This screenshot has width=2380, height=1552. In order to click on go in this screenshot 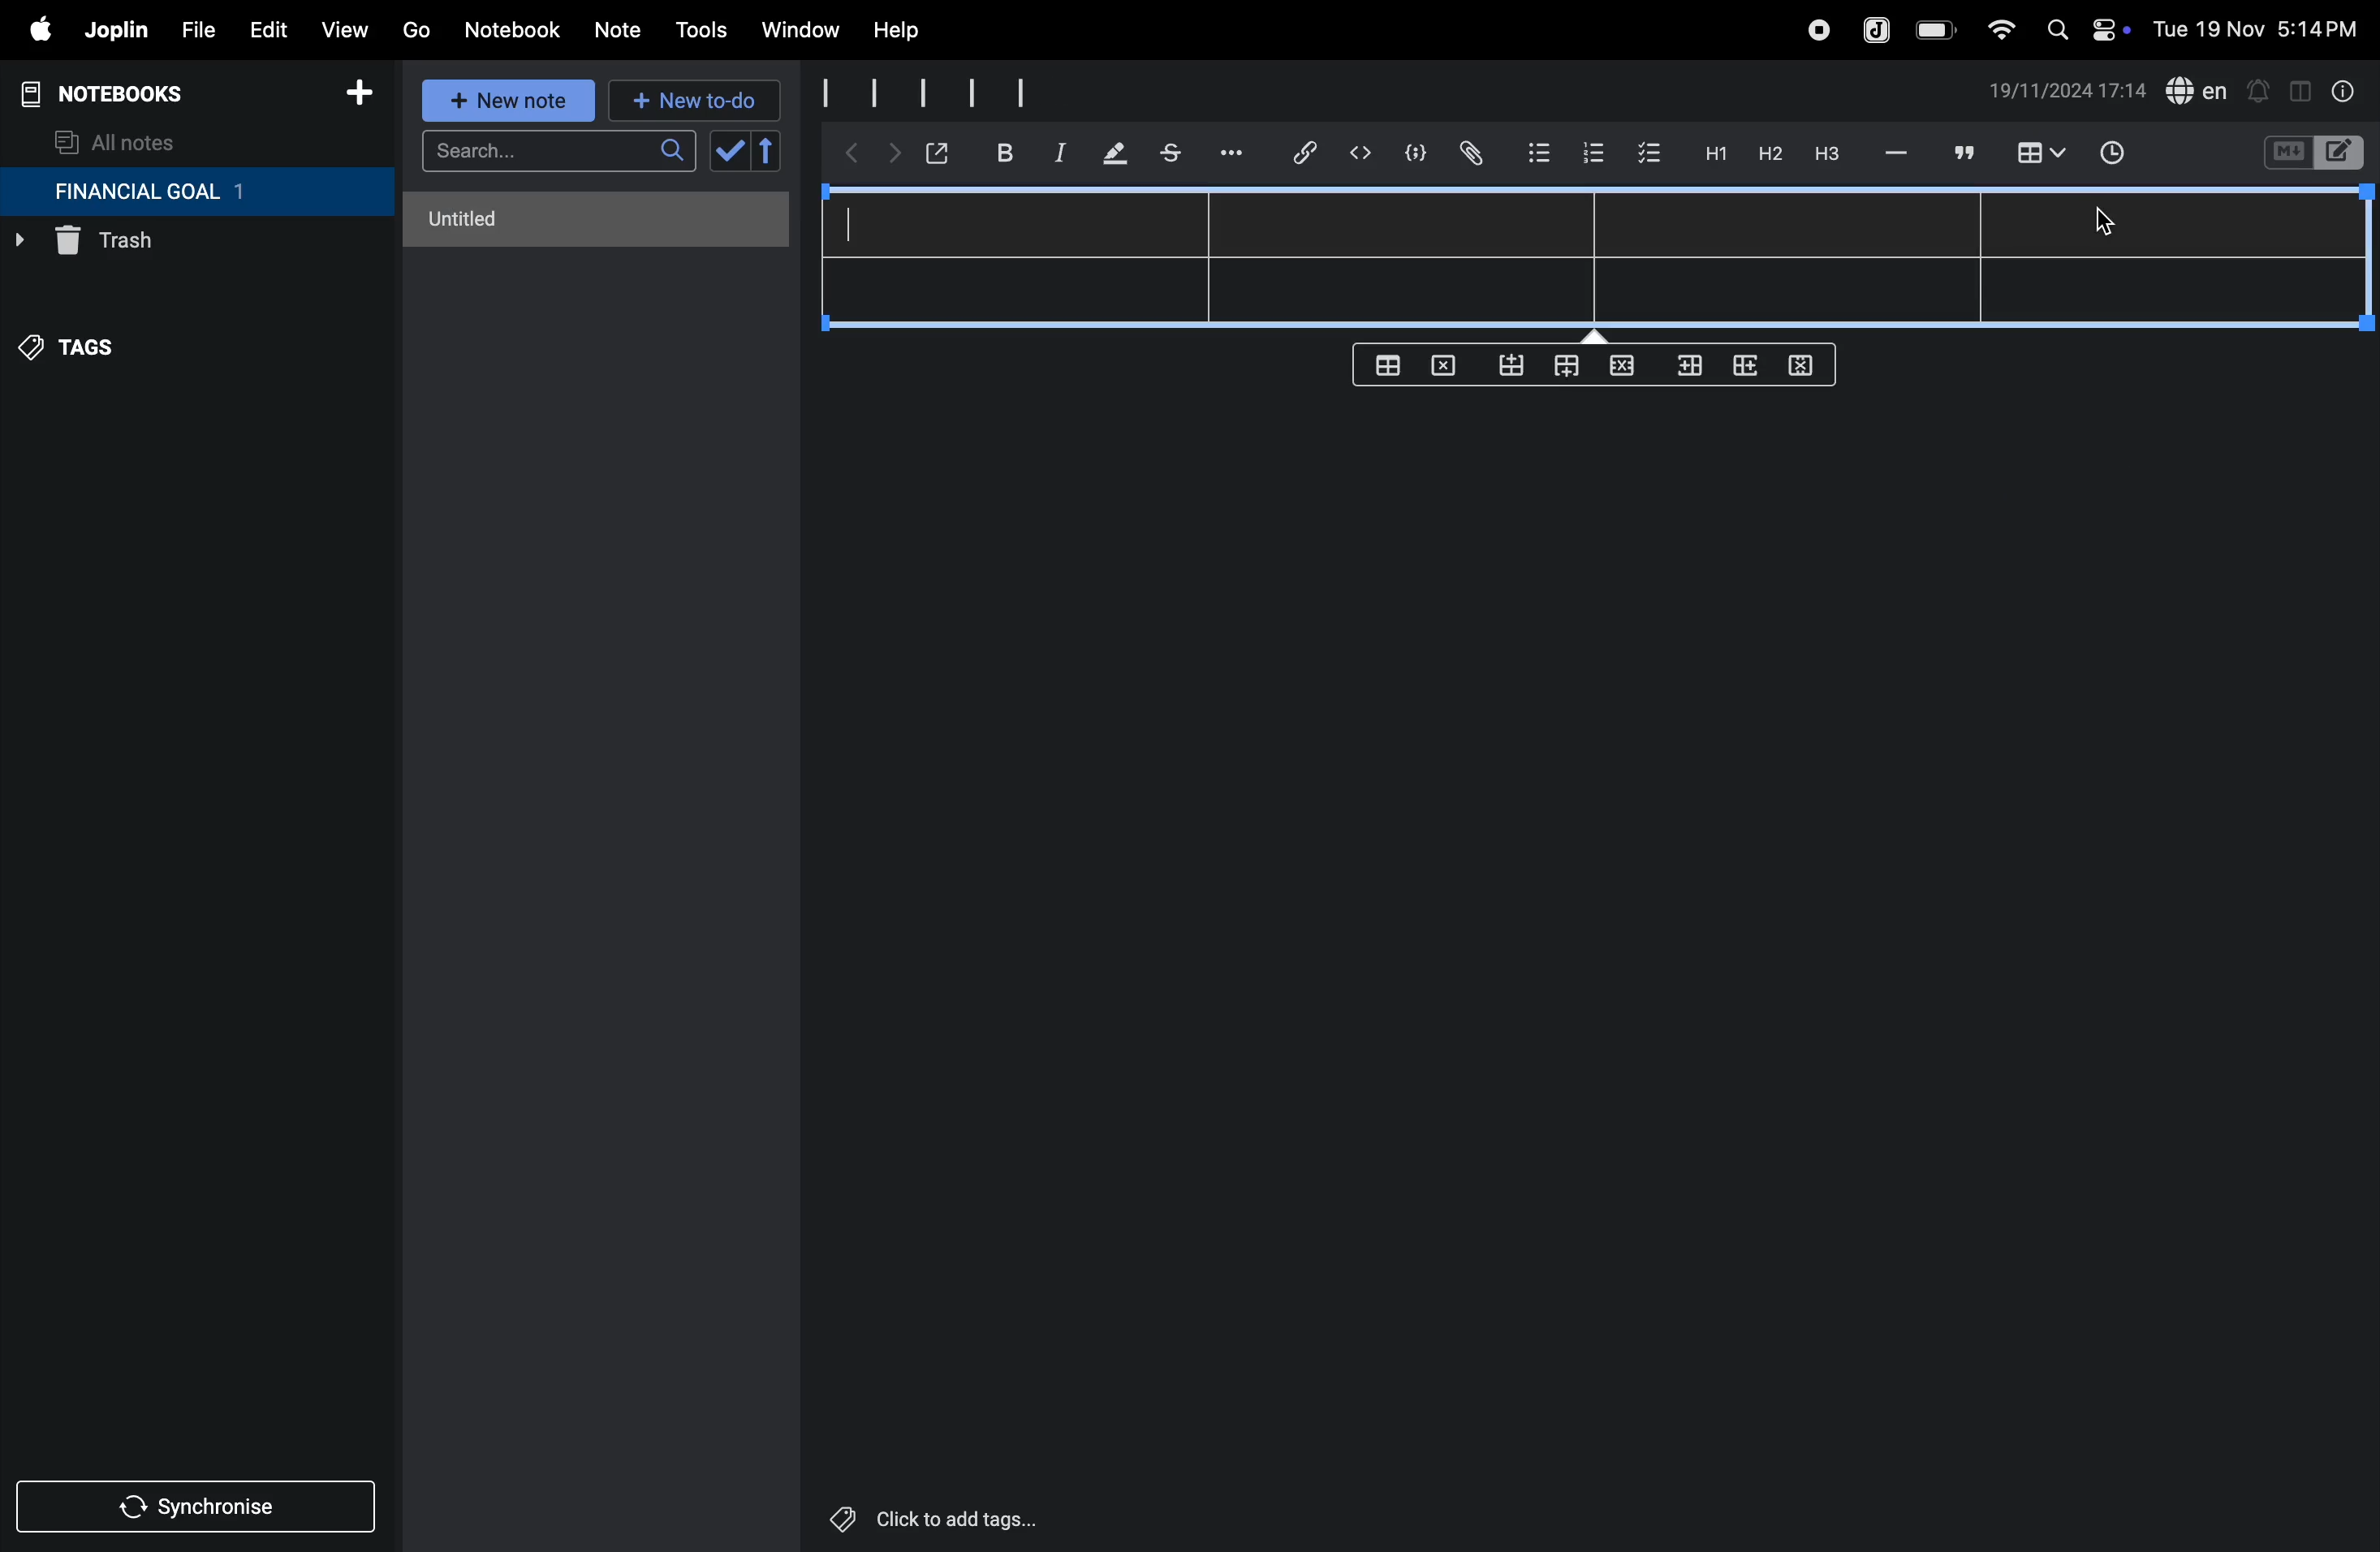, I will do `click(416, 27)`.